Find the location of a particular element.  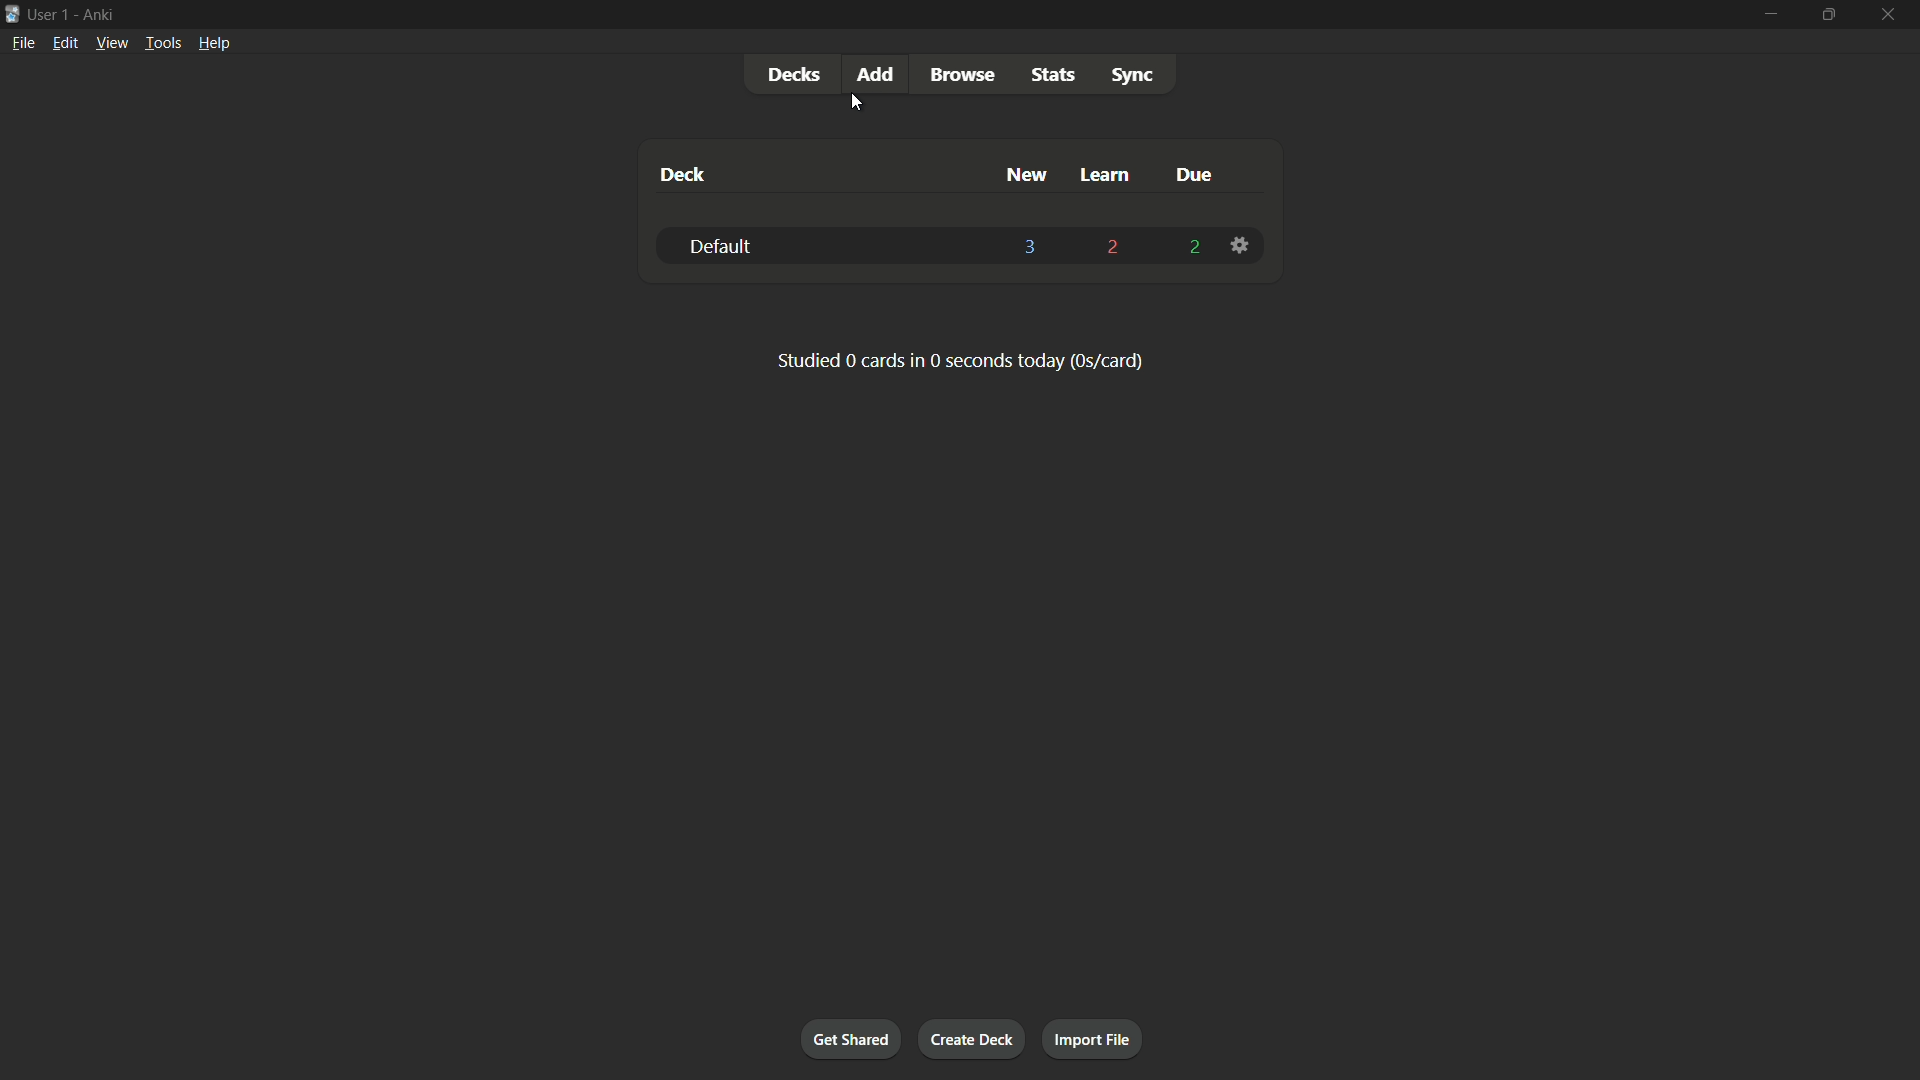

file menu is located at coordinates (25, 42).